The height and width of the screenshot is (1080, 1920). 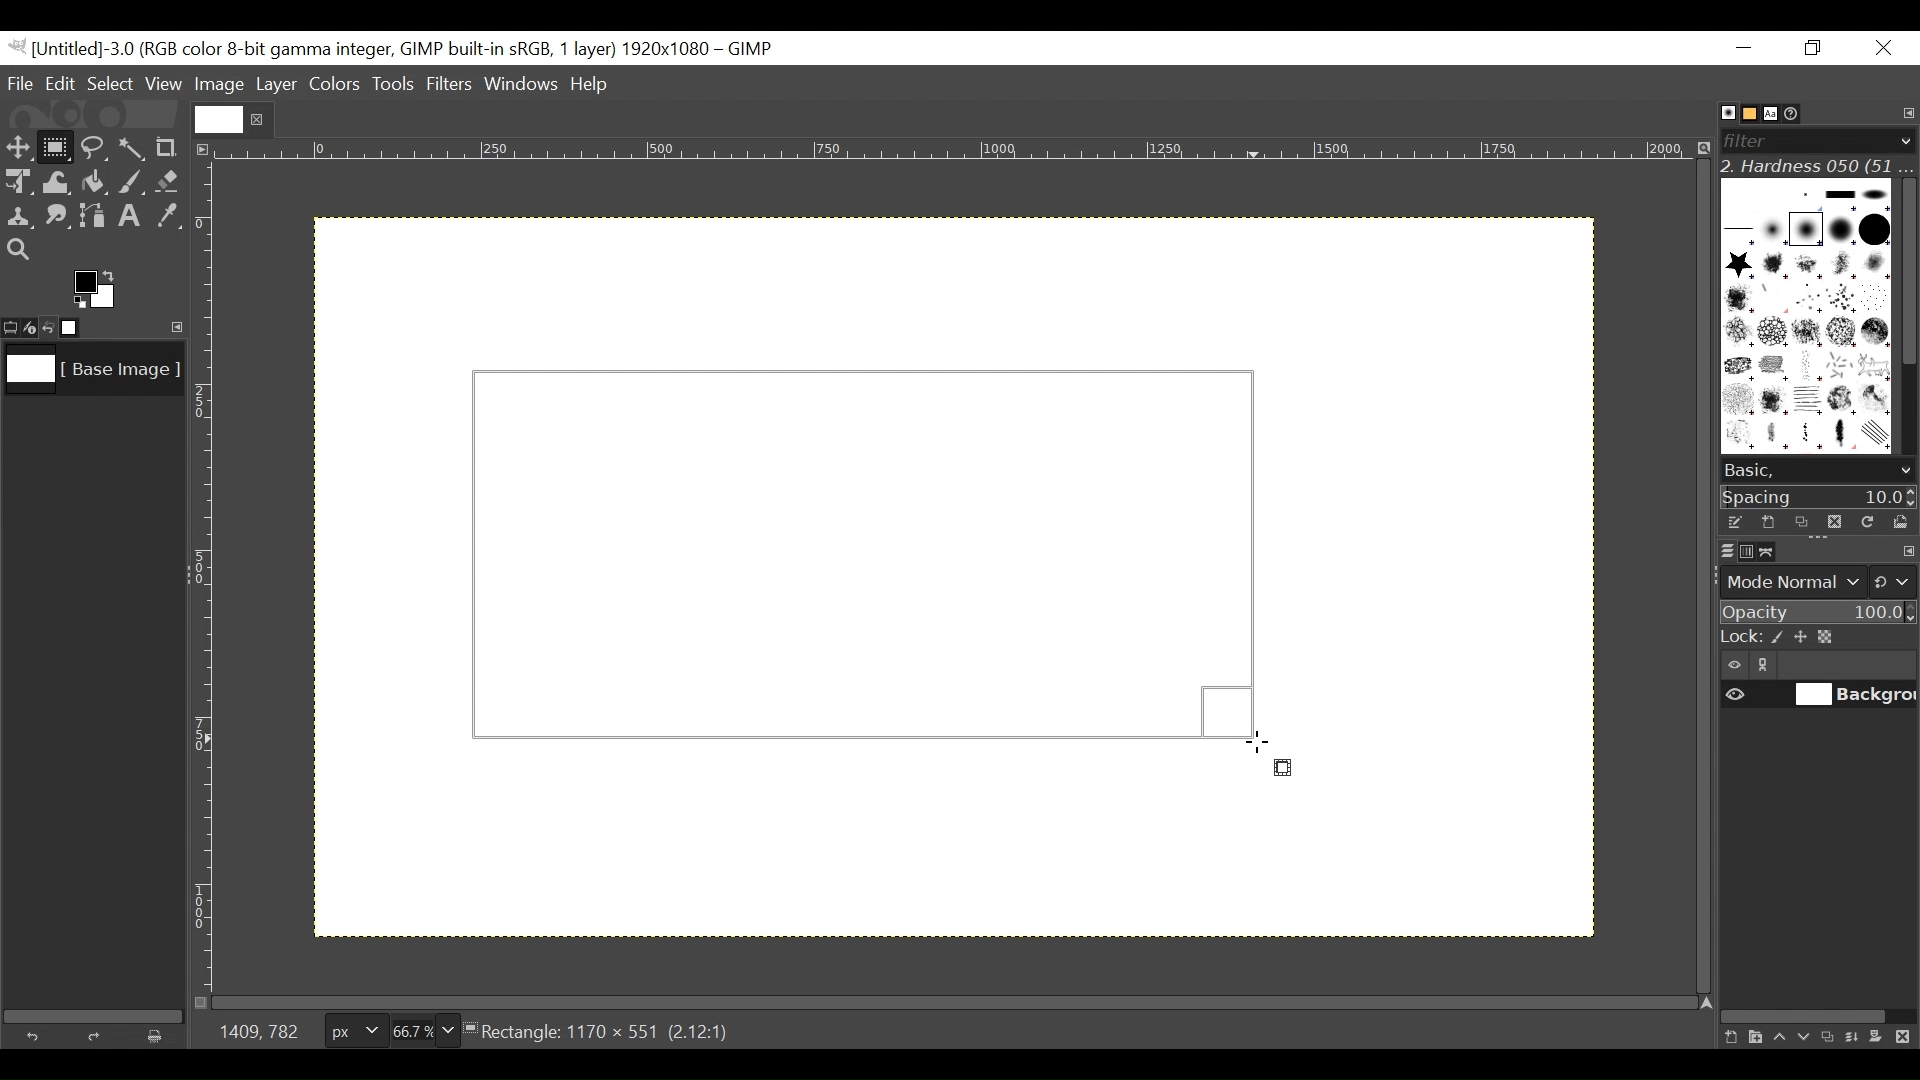 I want to click on Undo, so click(x=37, y=1034).